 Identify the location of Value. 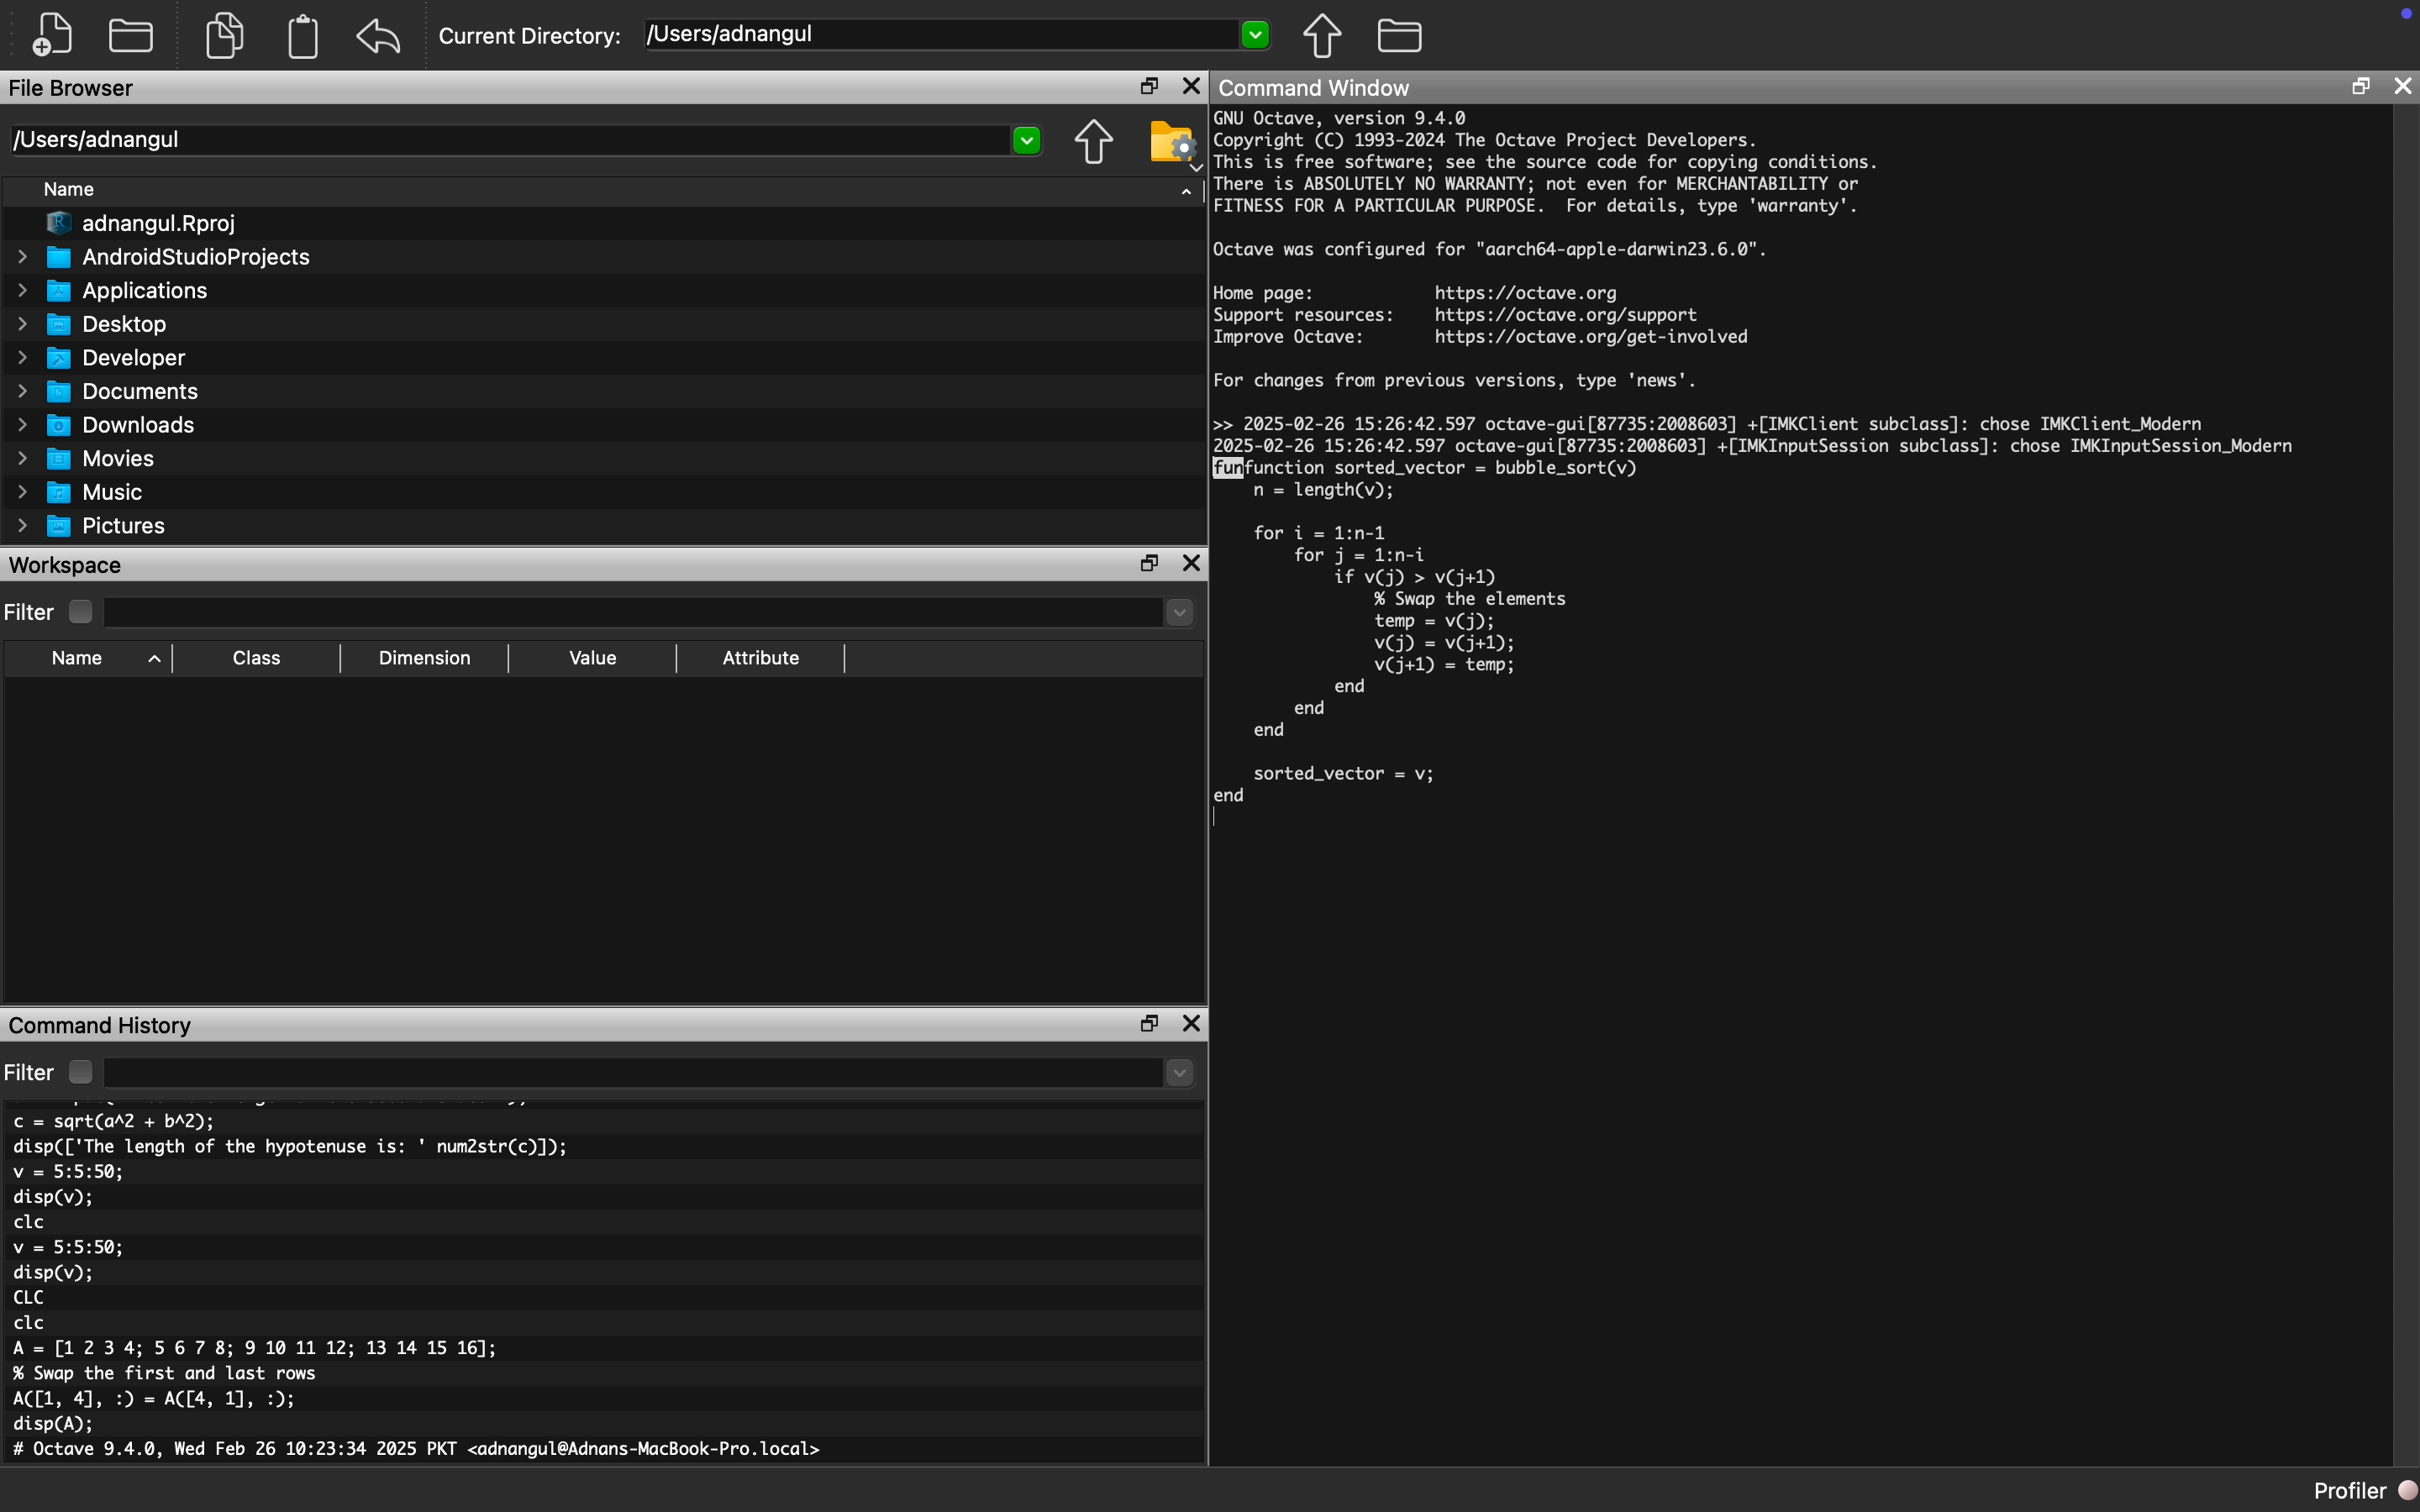
(591, 659).